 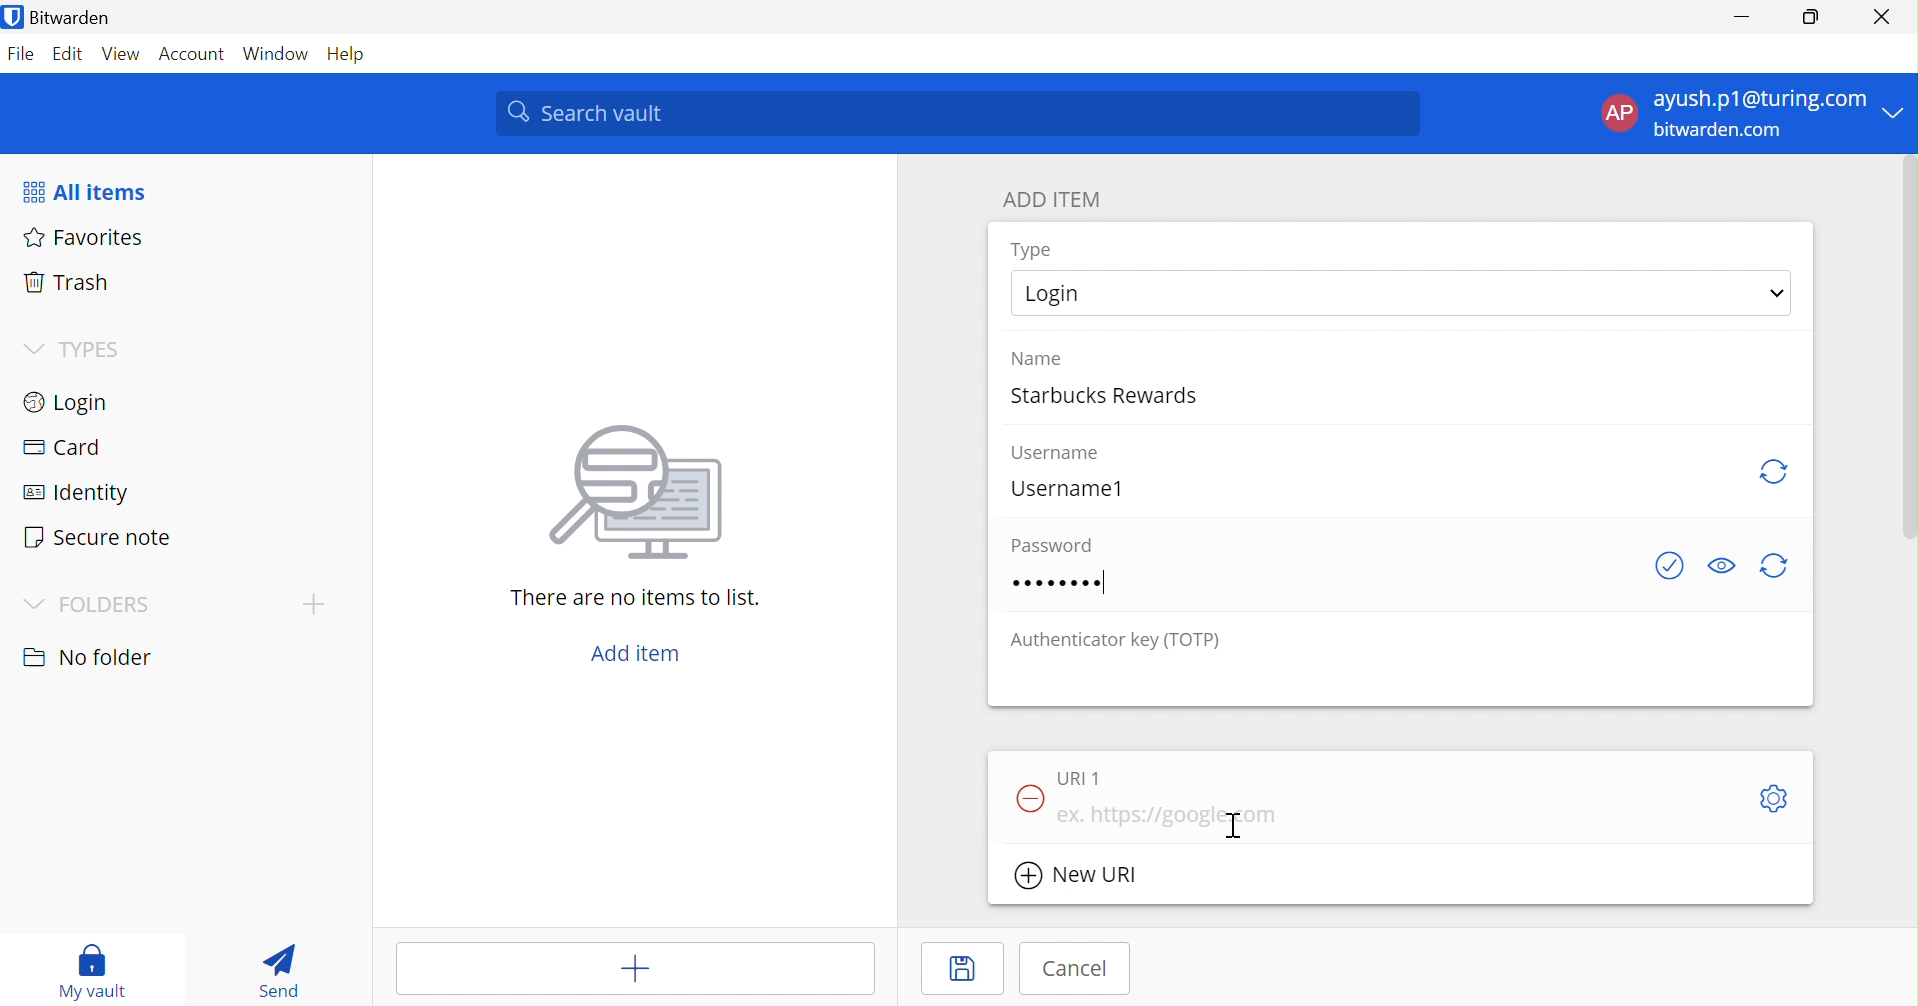 I want to click on TYPES, so click(x=97, y=349).